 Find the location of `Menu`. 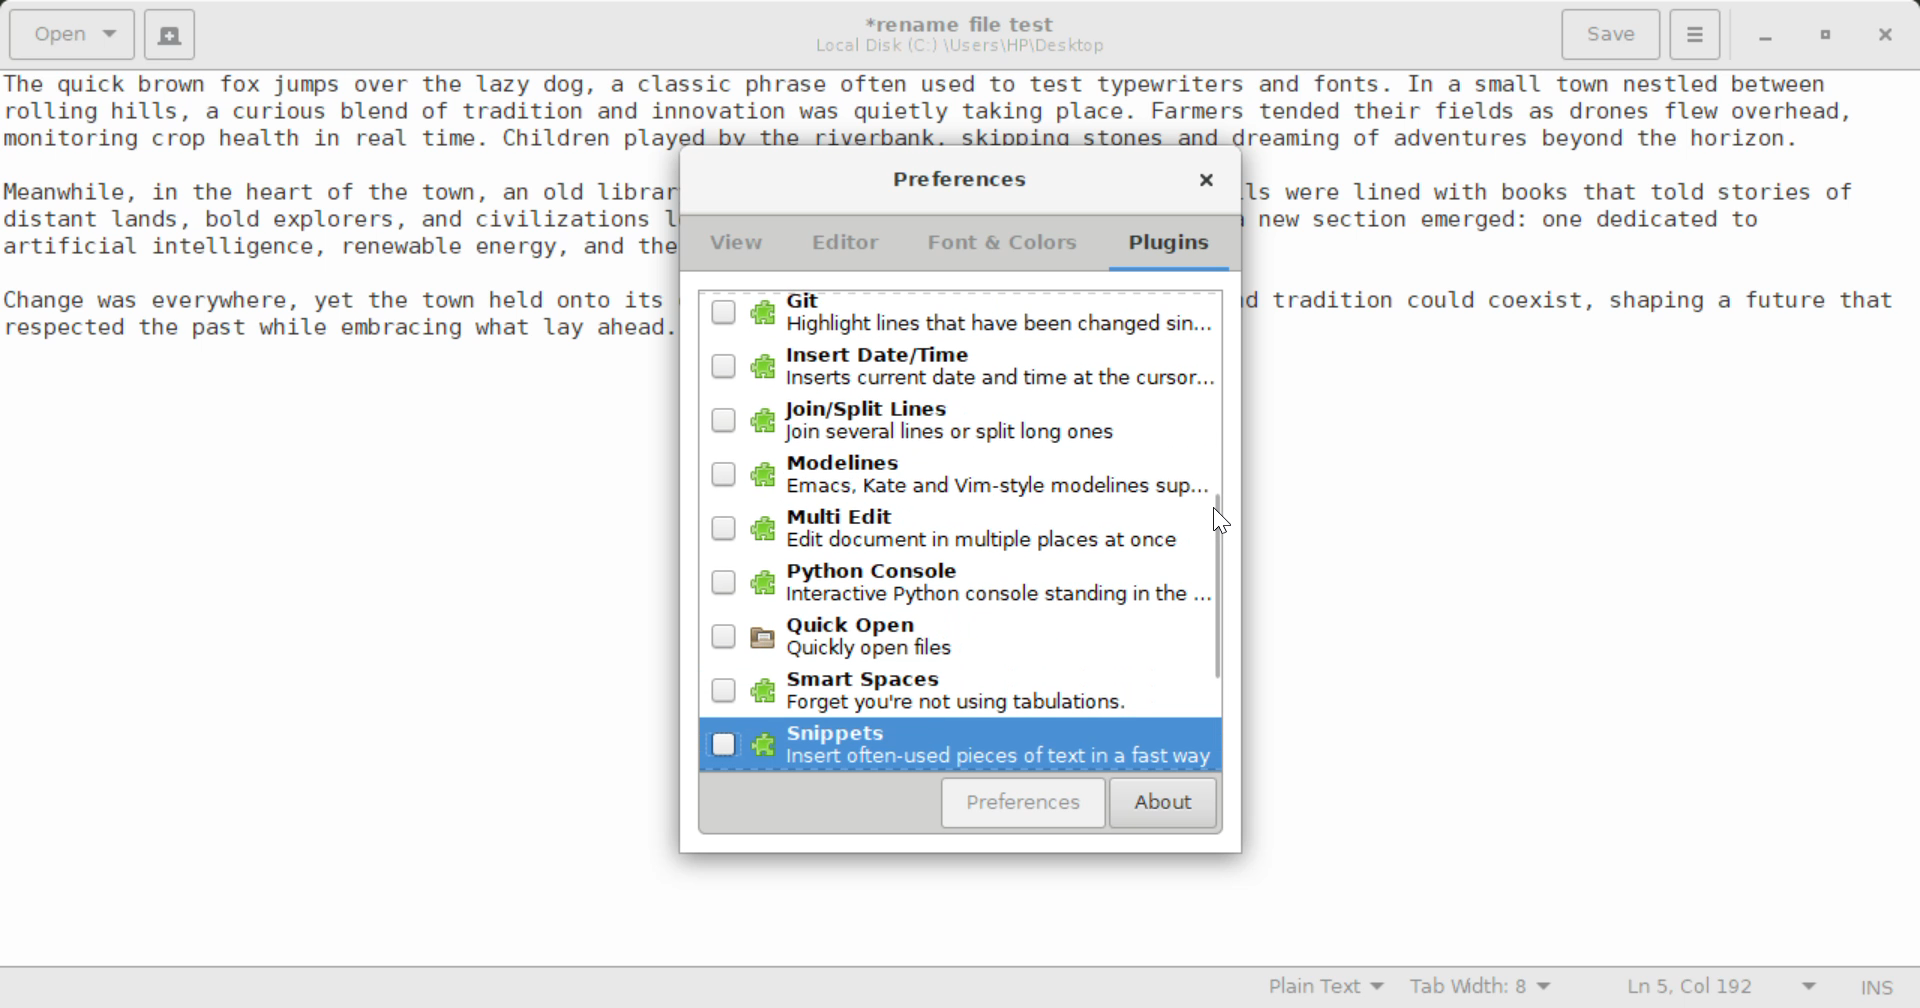

Menu is located at coordinates (1694, 32).